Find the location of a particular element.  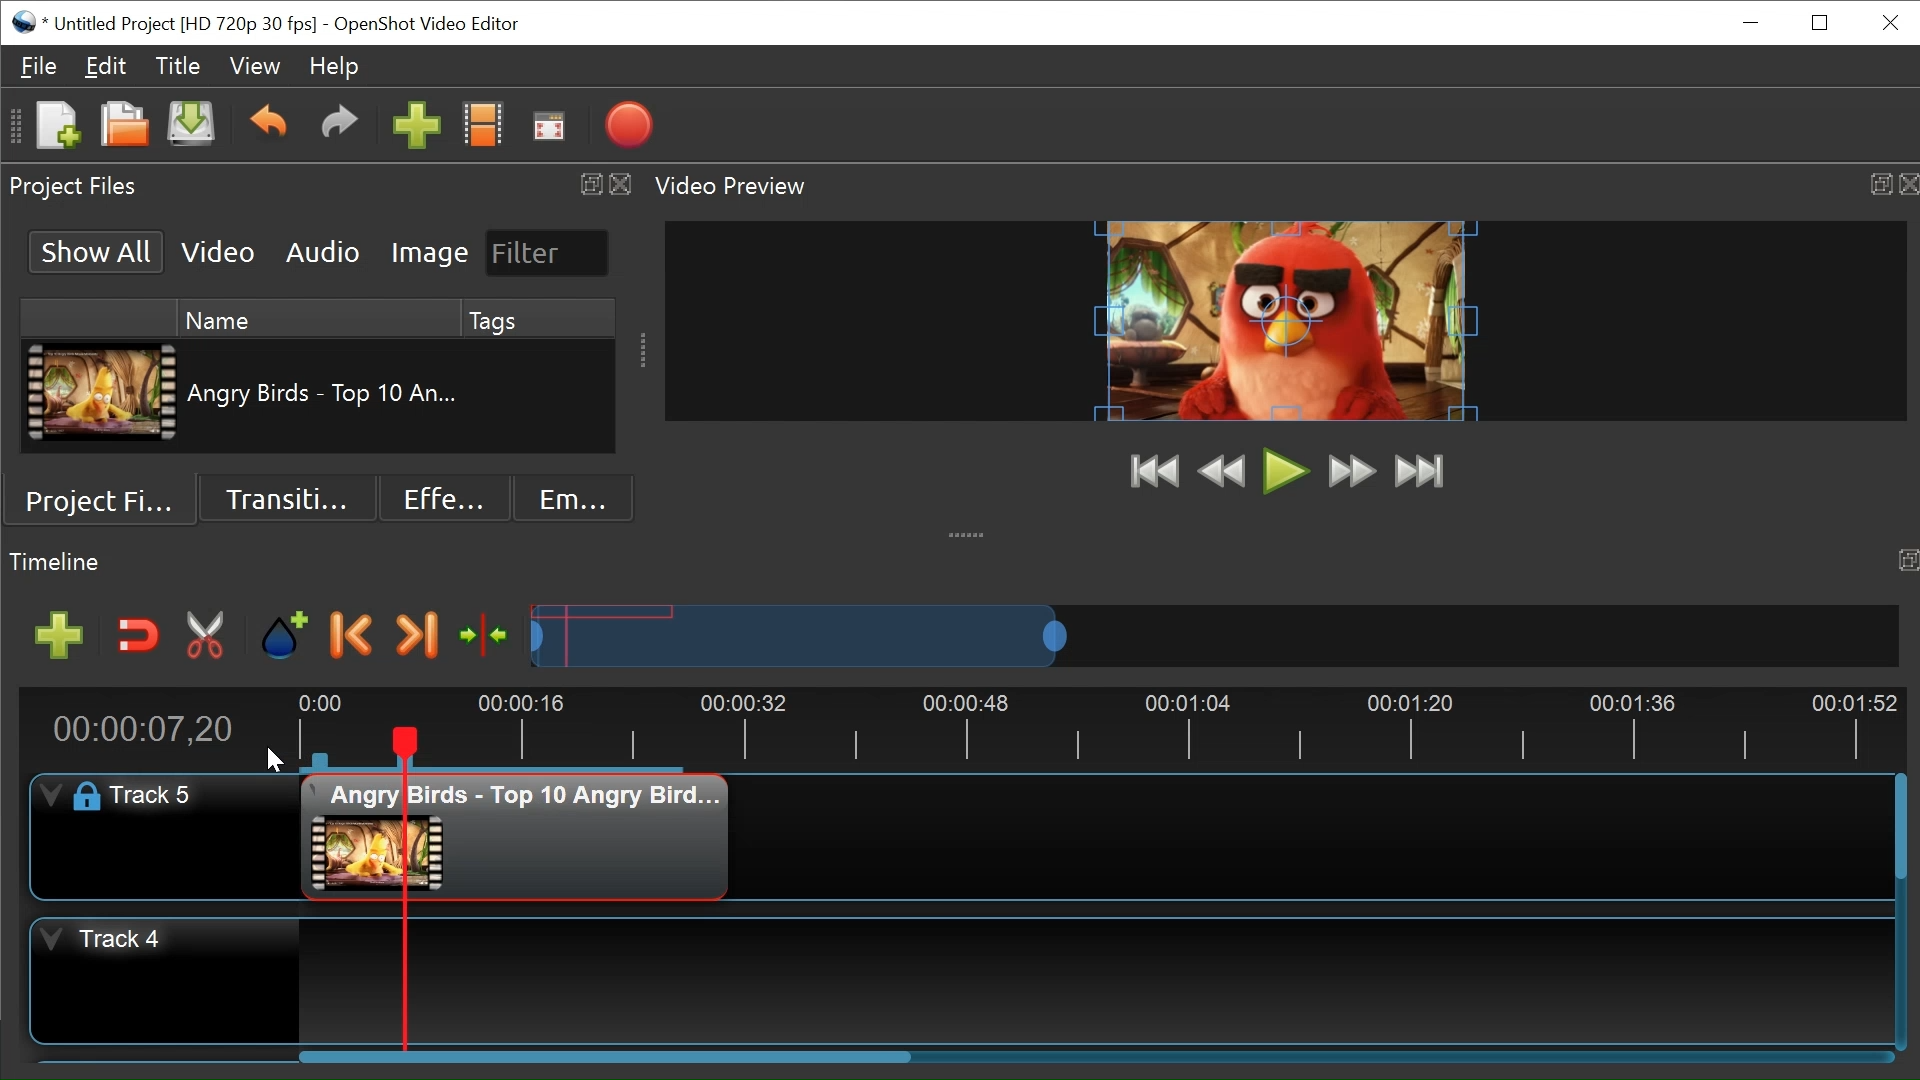

Tags is located at coordinates (542, 319).